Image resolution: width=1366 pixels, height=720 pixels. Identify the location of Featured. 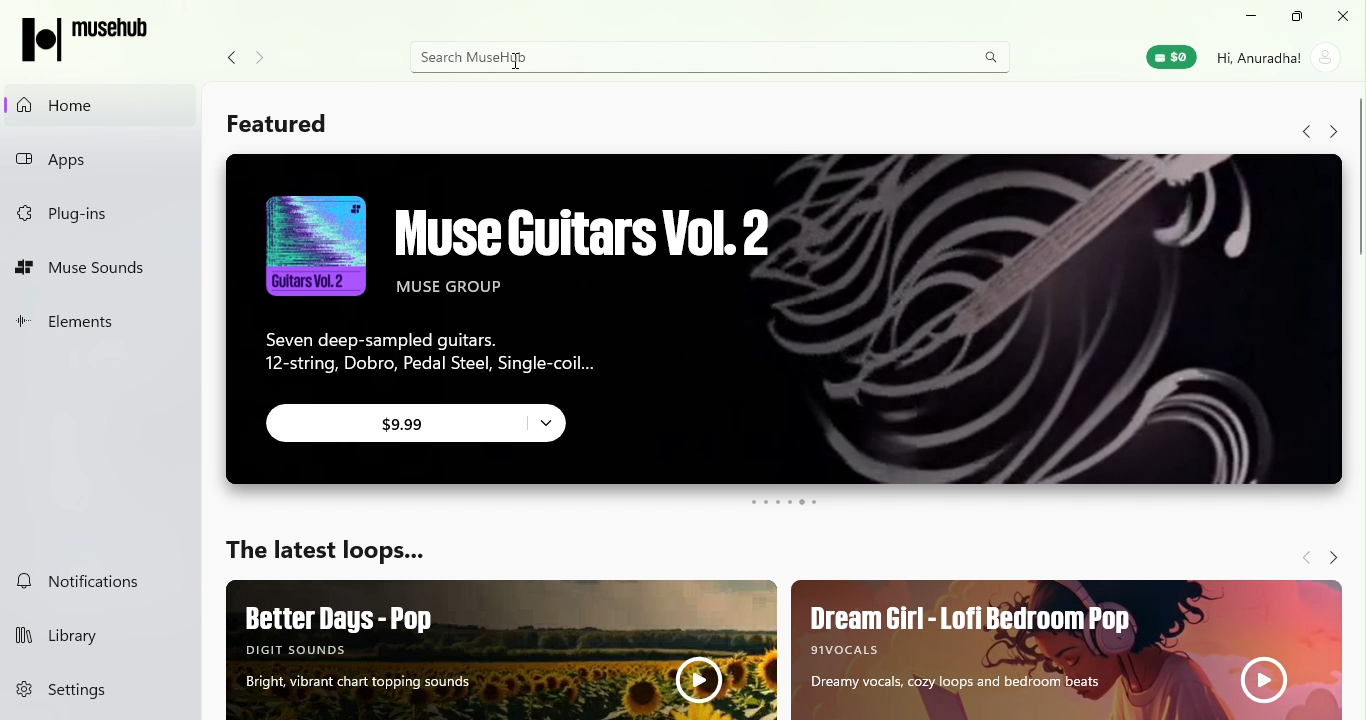
(275, 125).